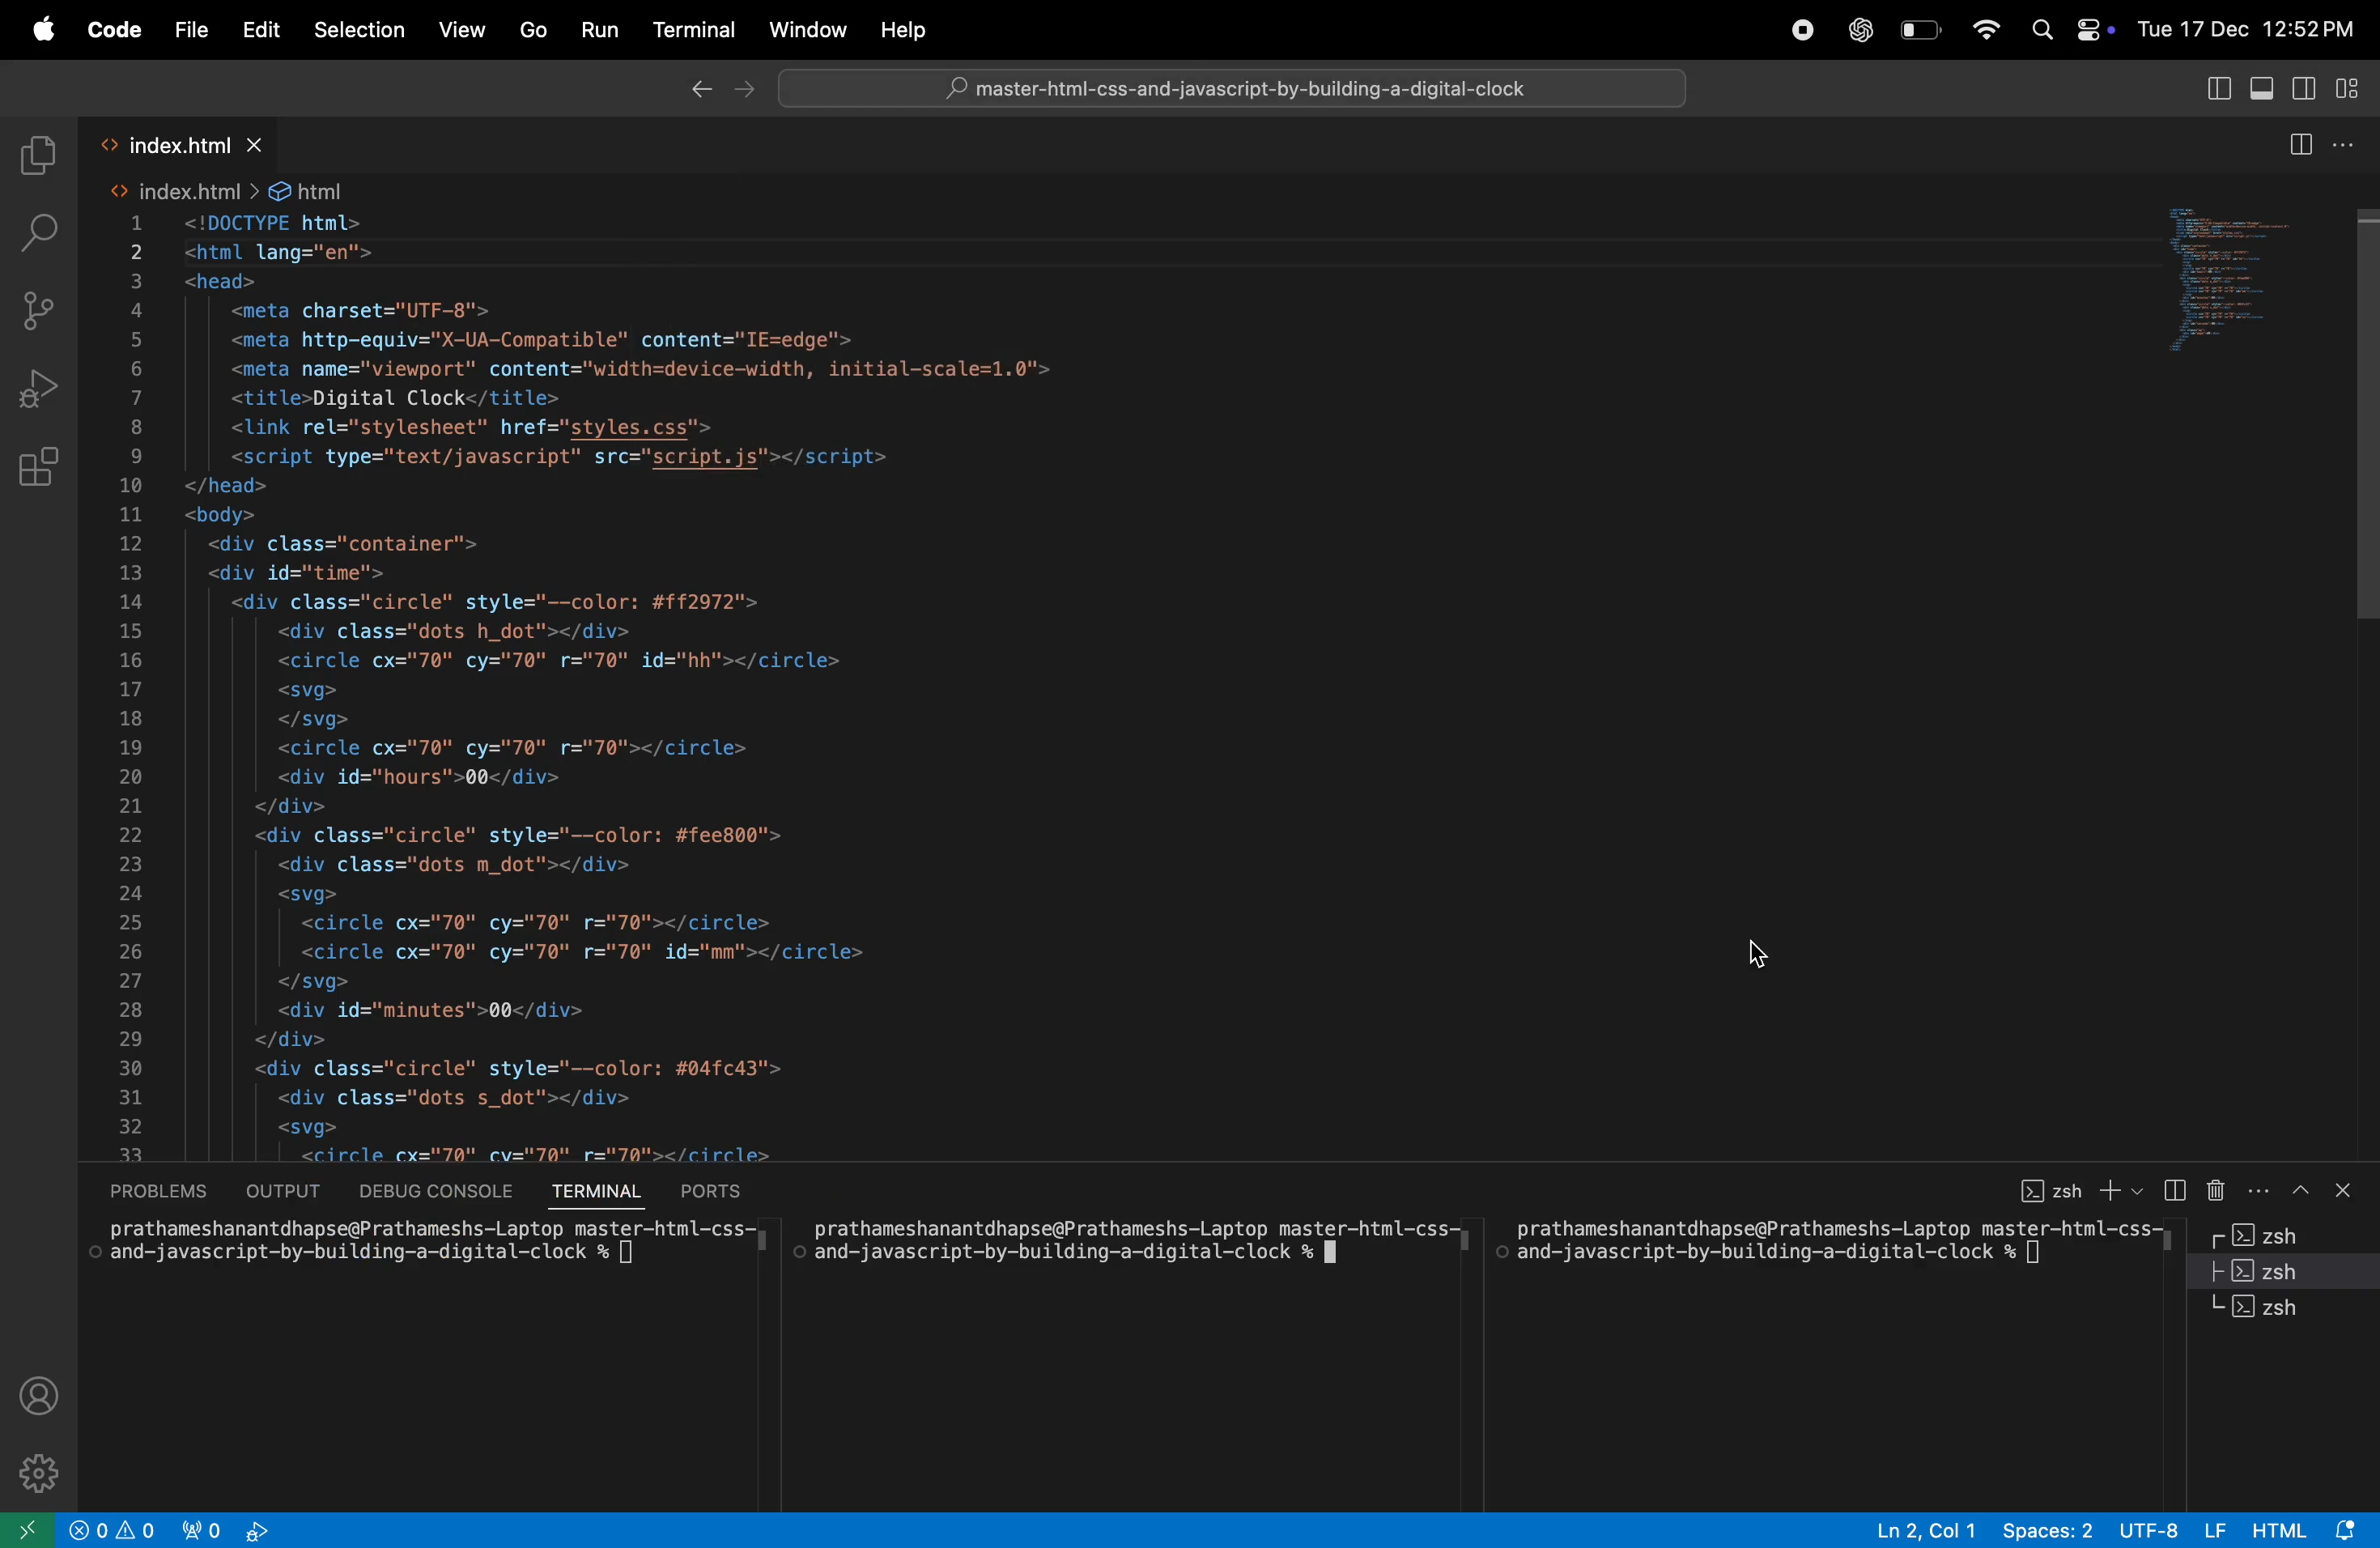 The height and width of the screenshot is (1548, 2380). Describe the element at coordinates (42, 155) in the screenshot. I see `explore` at that location.